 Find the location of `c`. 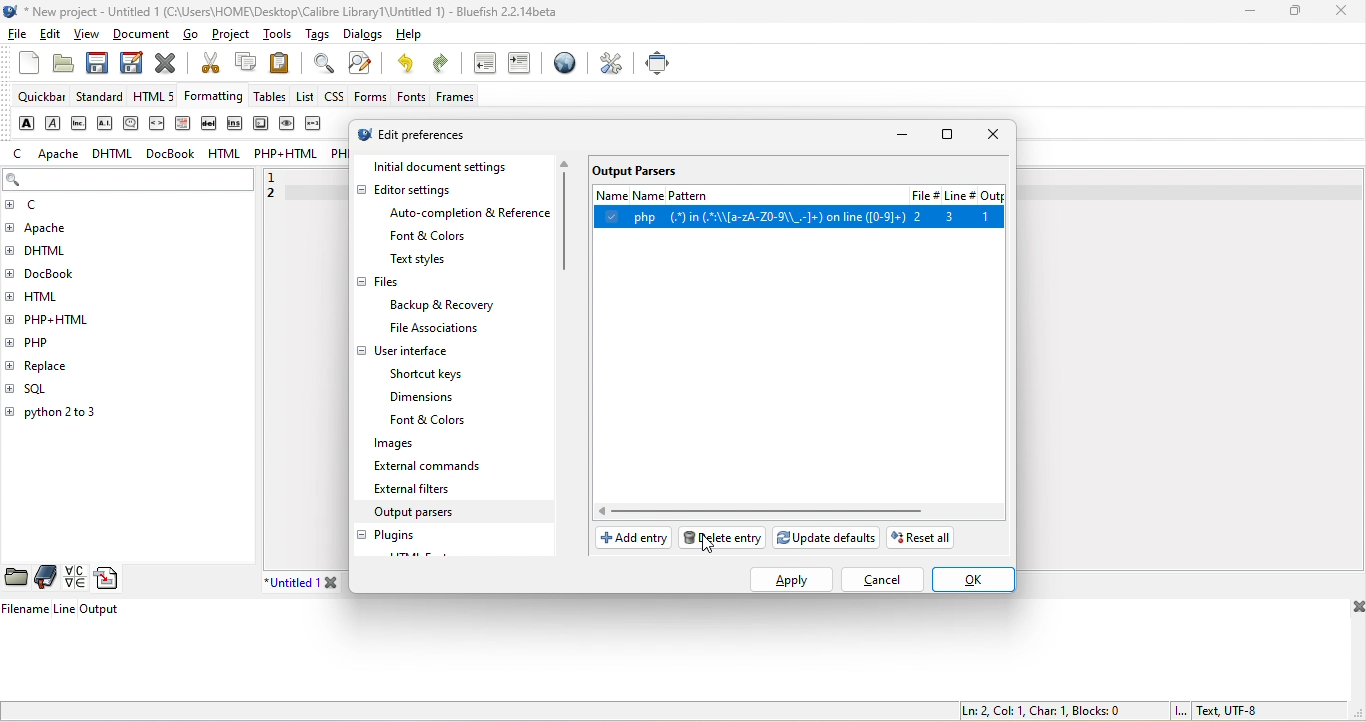

c is located at coordinates (38, 206).